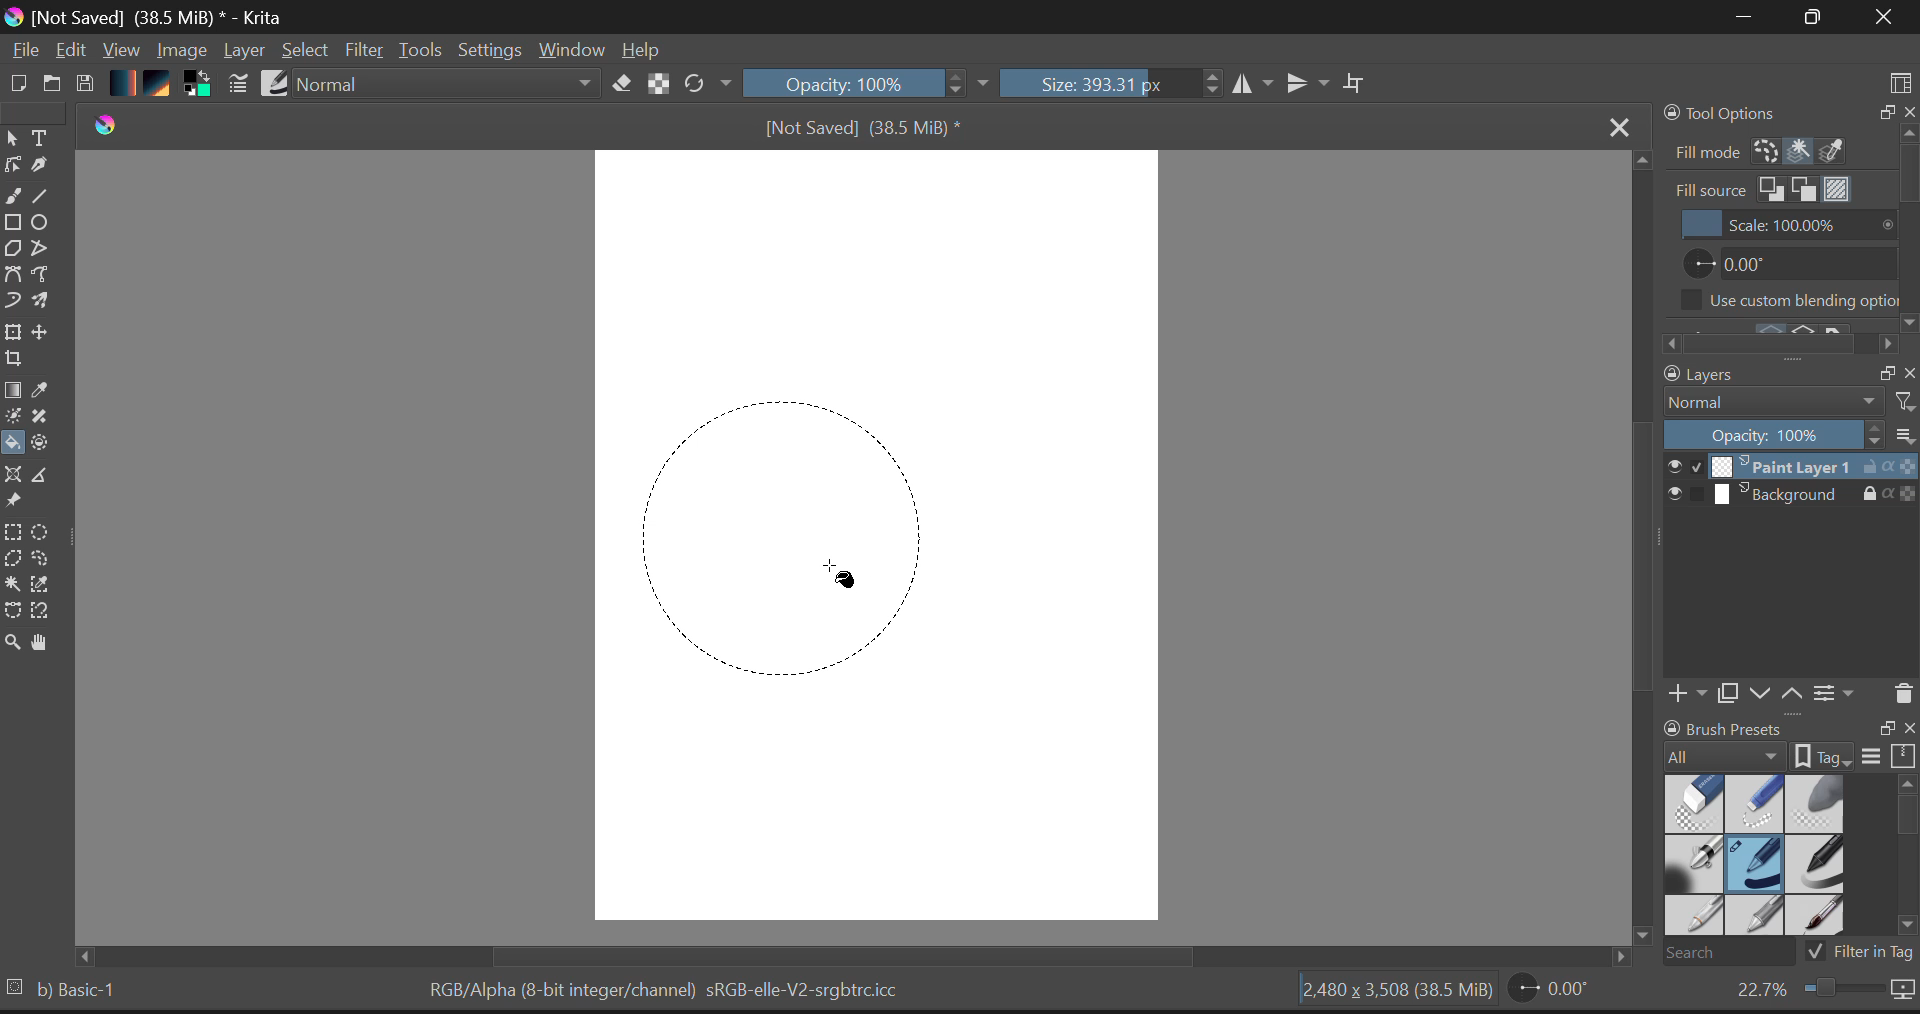 This screenshot has width=1920, height=1014. Describe the element at coordinates (421, 50) in the screenshot. I see `Tools` at that location.